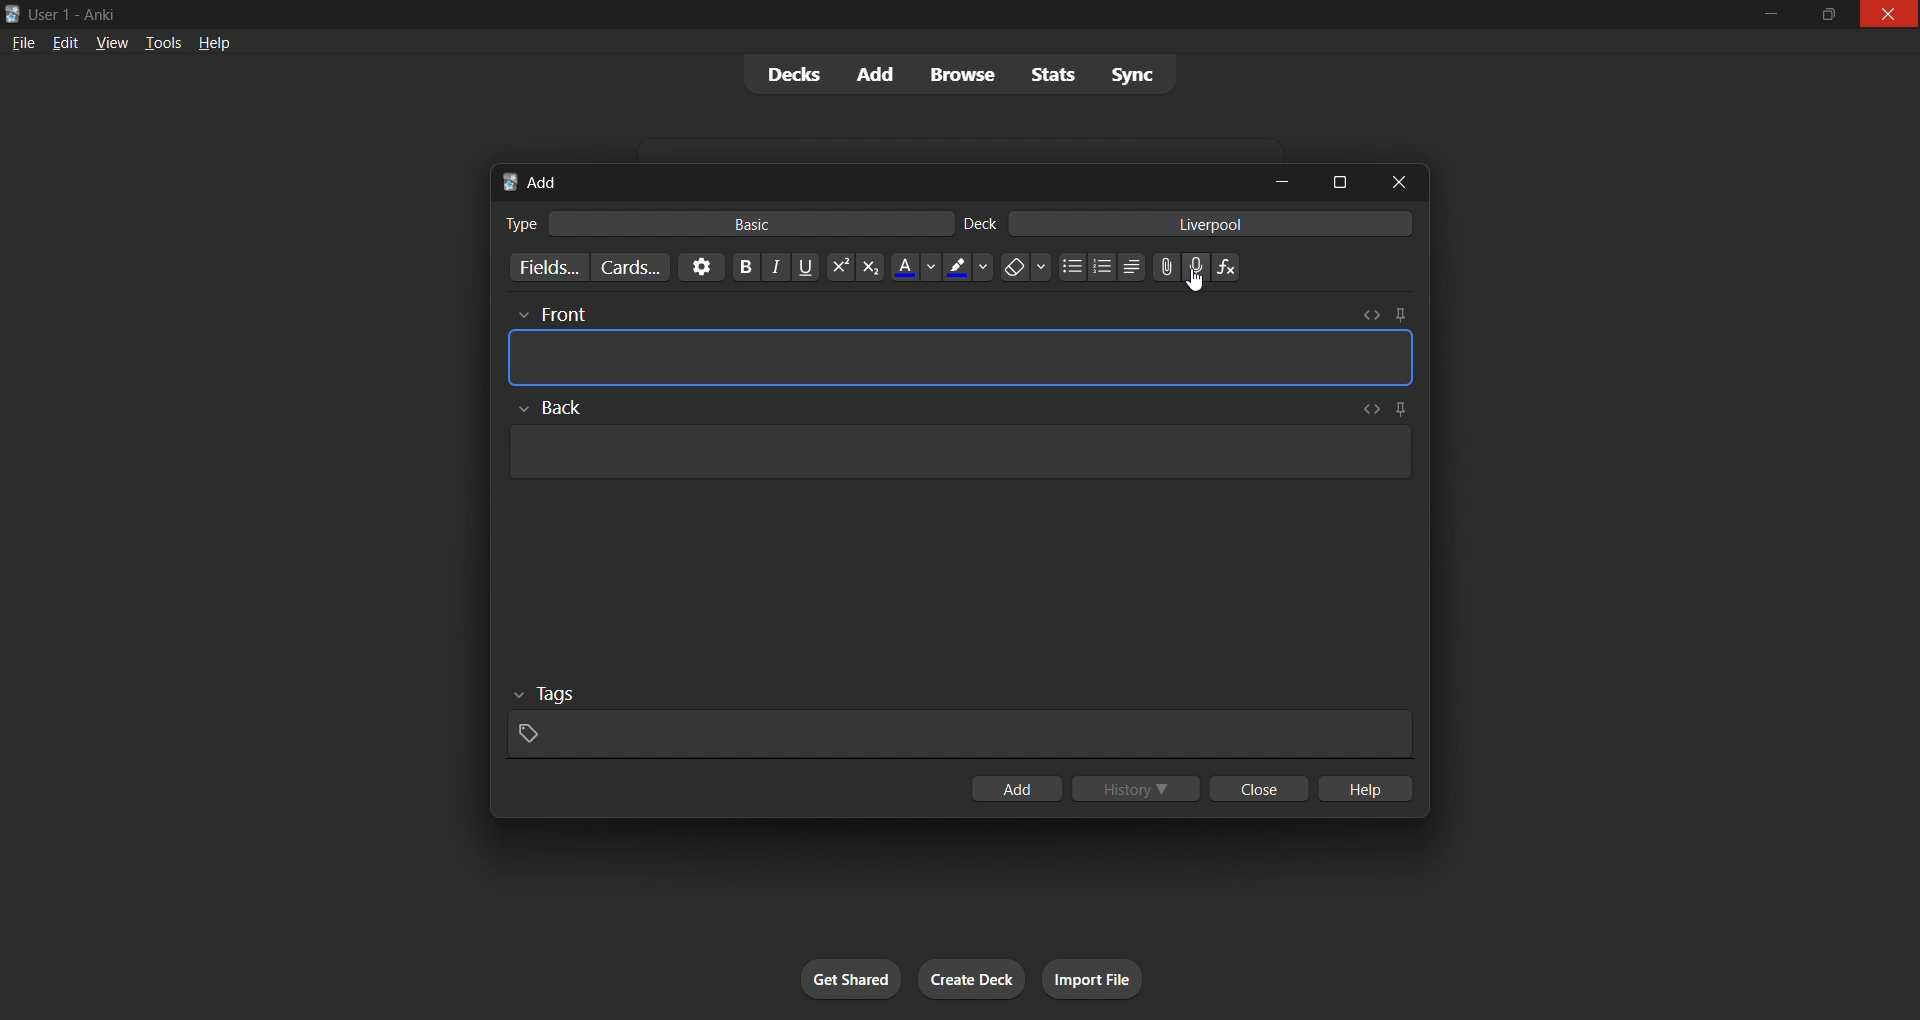 Image resolution: width=1920 pixels, height=1020 pixels. I want to click on tools, so click(162, 45).